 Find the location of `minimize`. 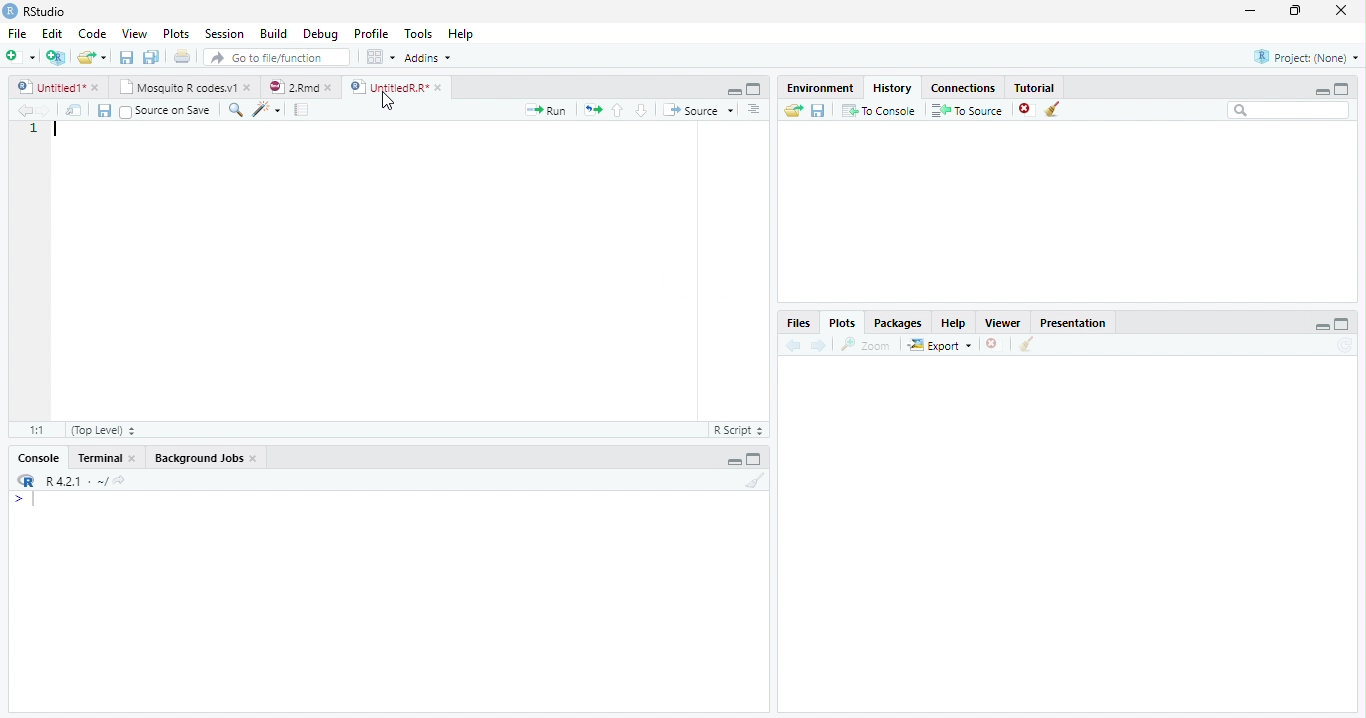

minimize is located at coordinates (1251, 10).